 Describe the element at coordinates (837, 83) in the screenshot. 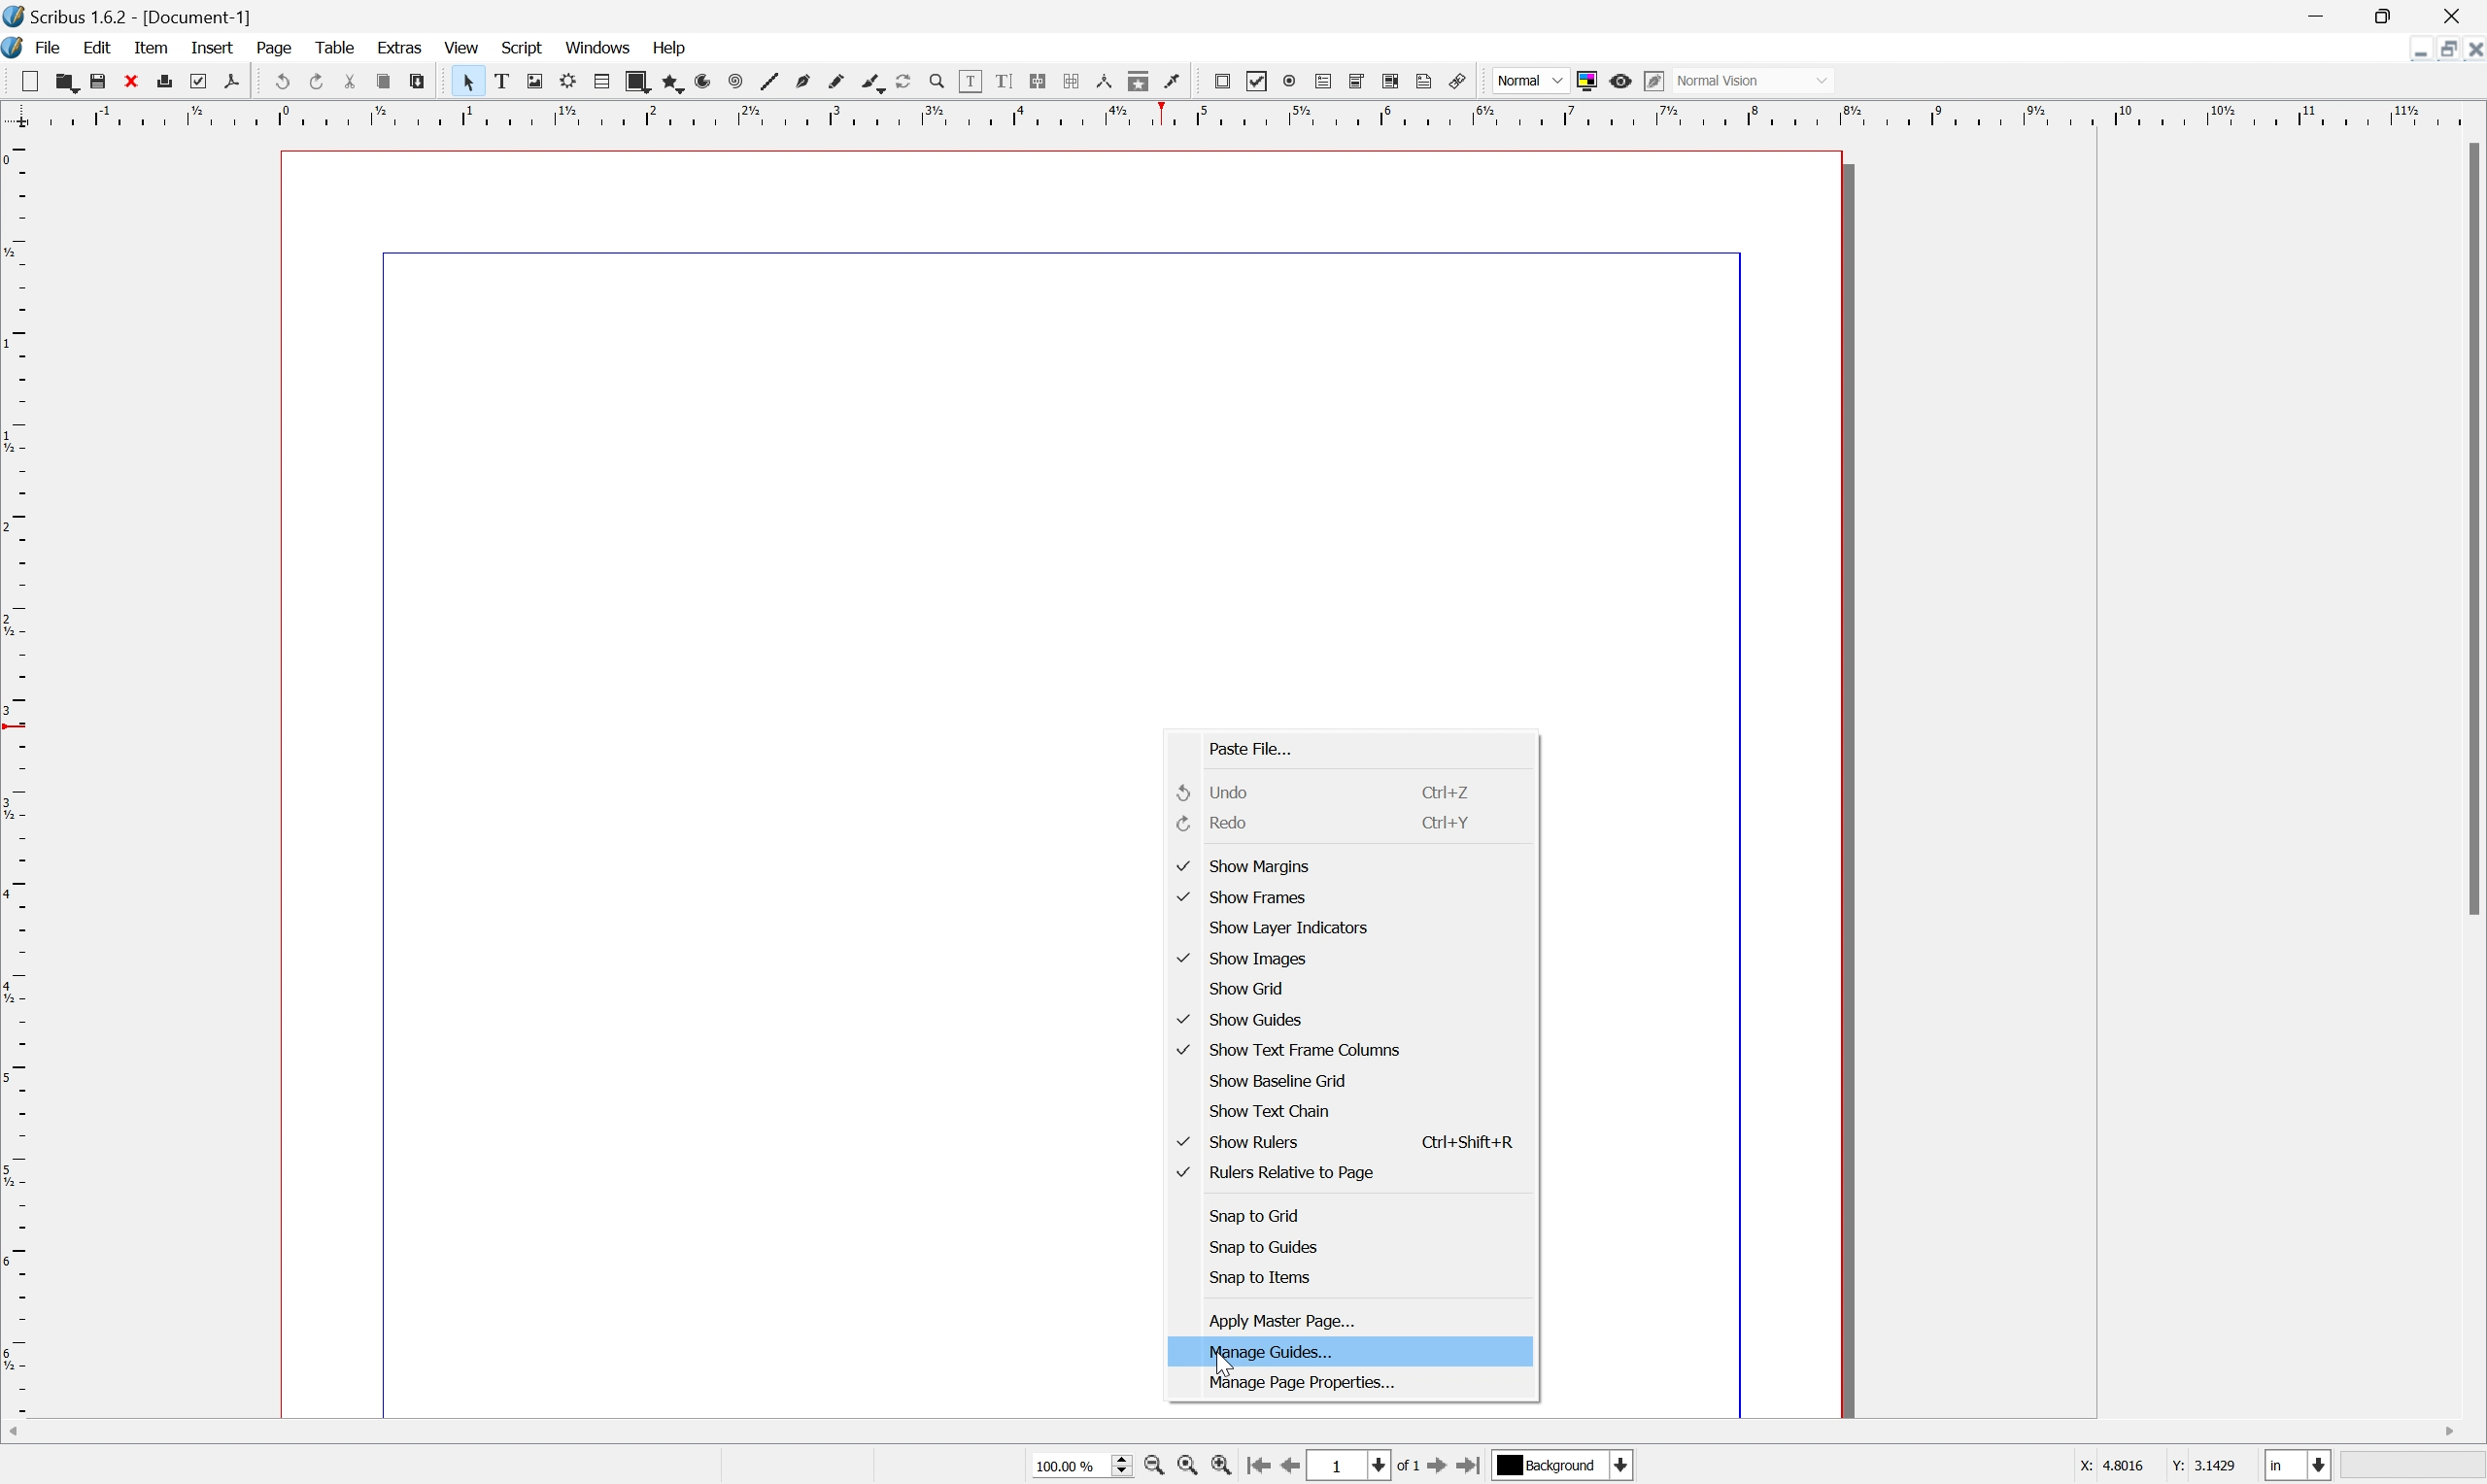

I see `freehand line` at that location.